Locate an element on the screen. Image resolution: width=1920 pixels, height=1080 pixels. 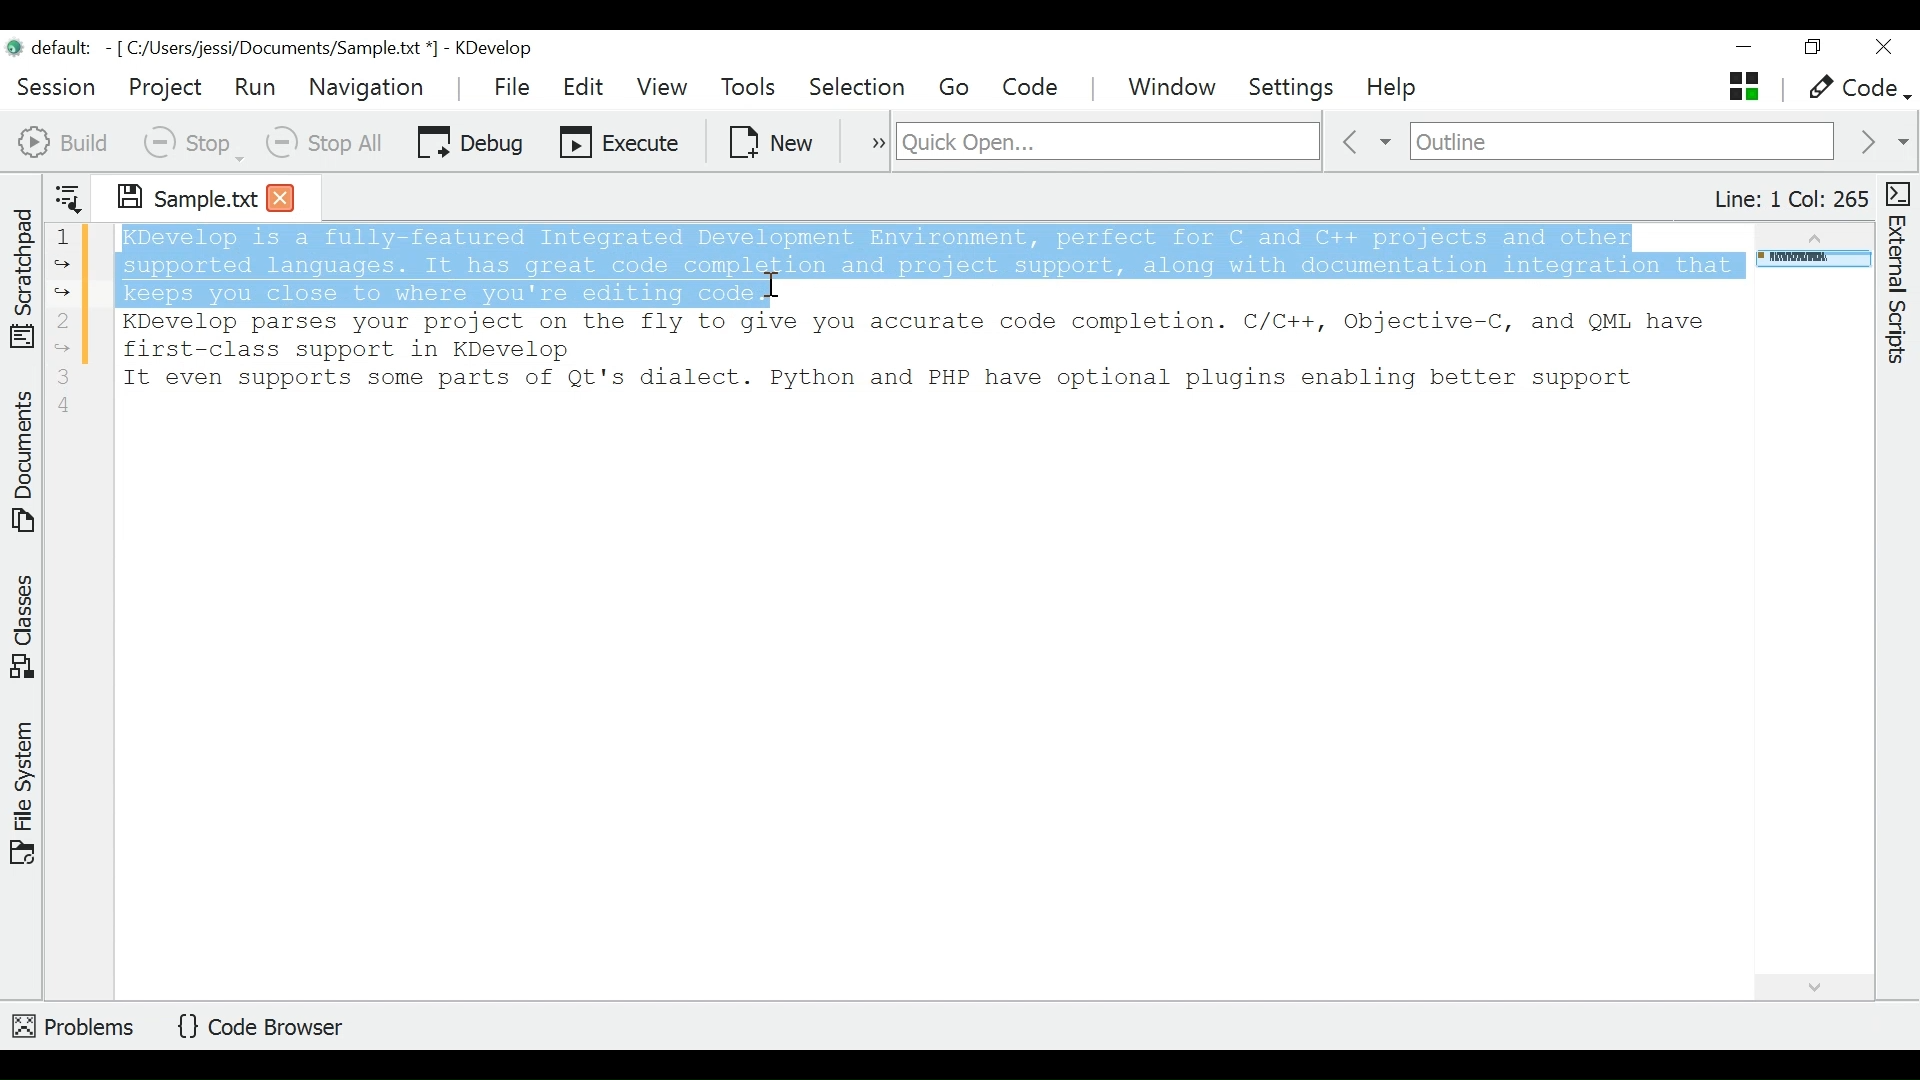
Quick Open... is located at coordinates (1105, 142).